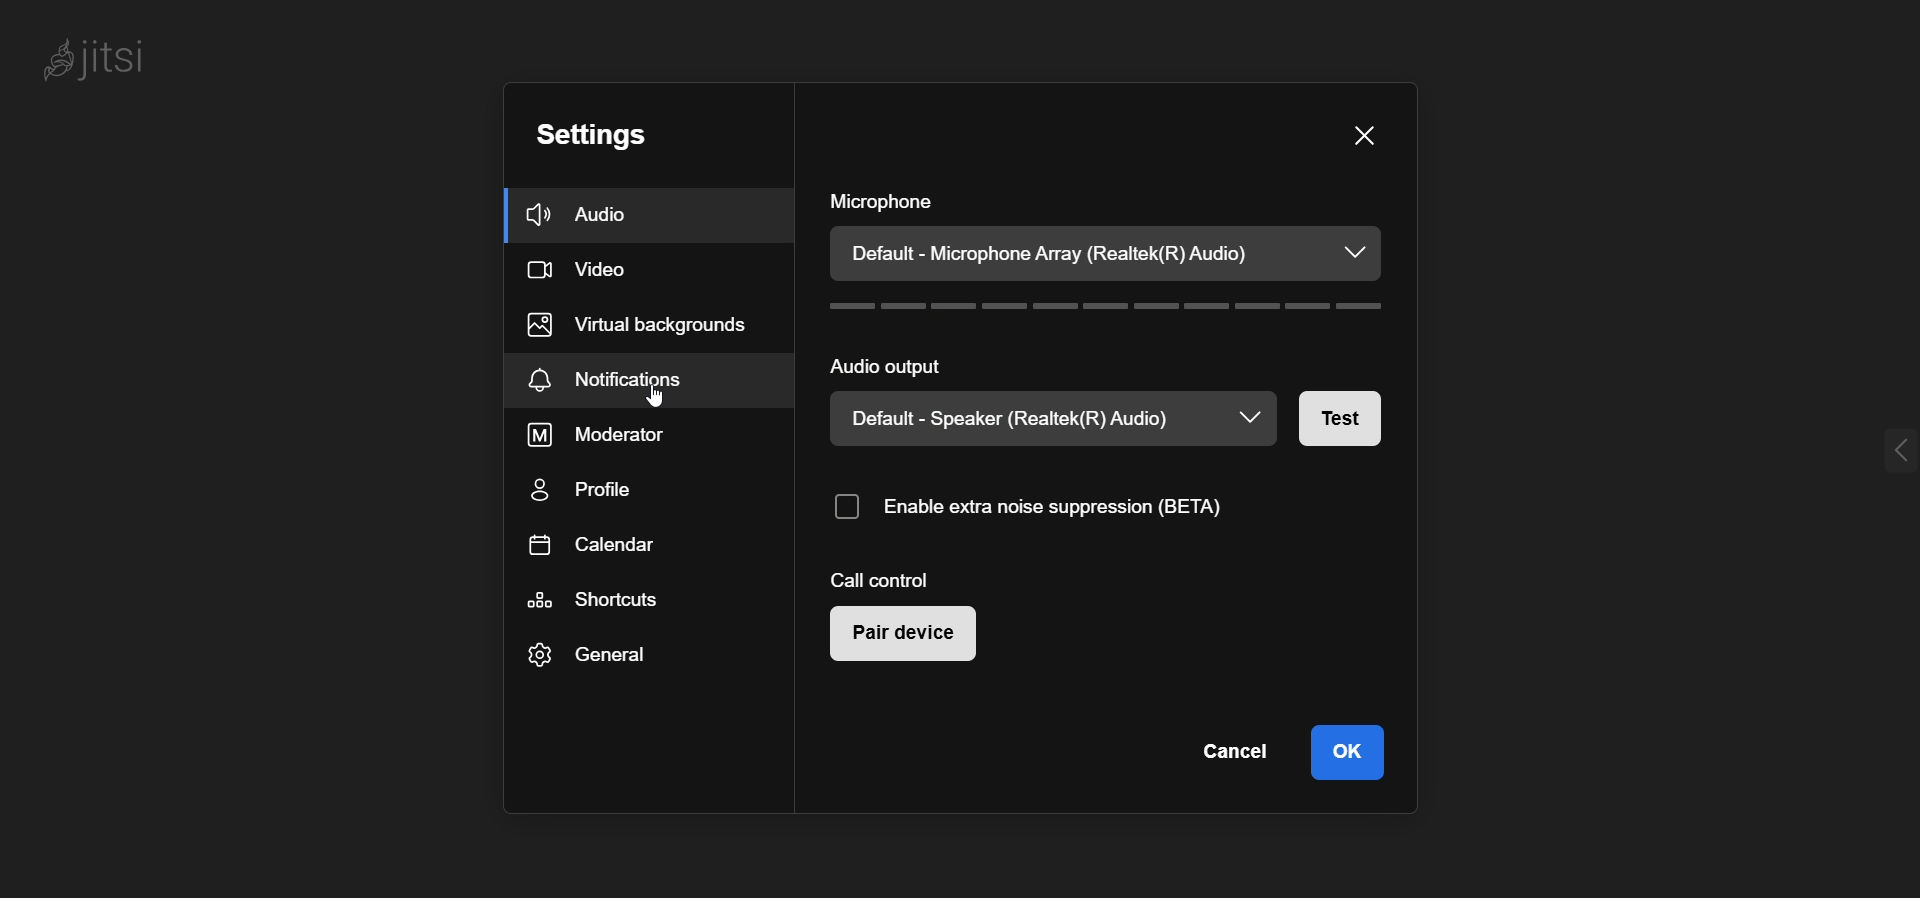  What do you see at coordinates (109, 58) in the screenshot?
I see `jitsi` at bounding box center [109, 58].